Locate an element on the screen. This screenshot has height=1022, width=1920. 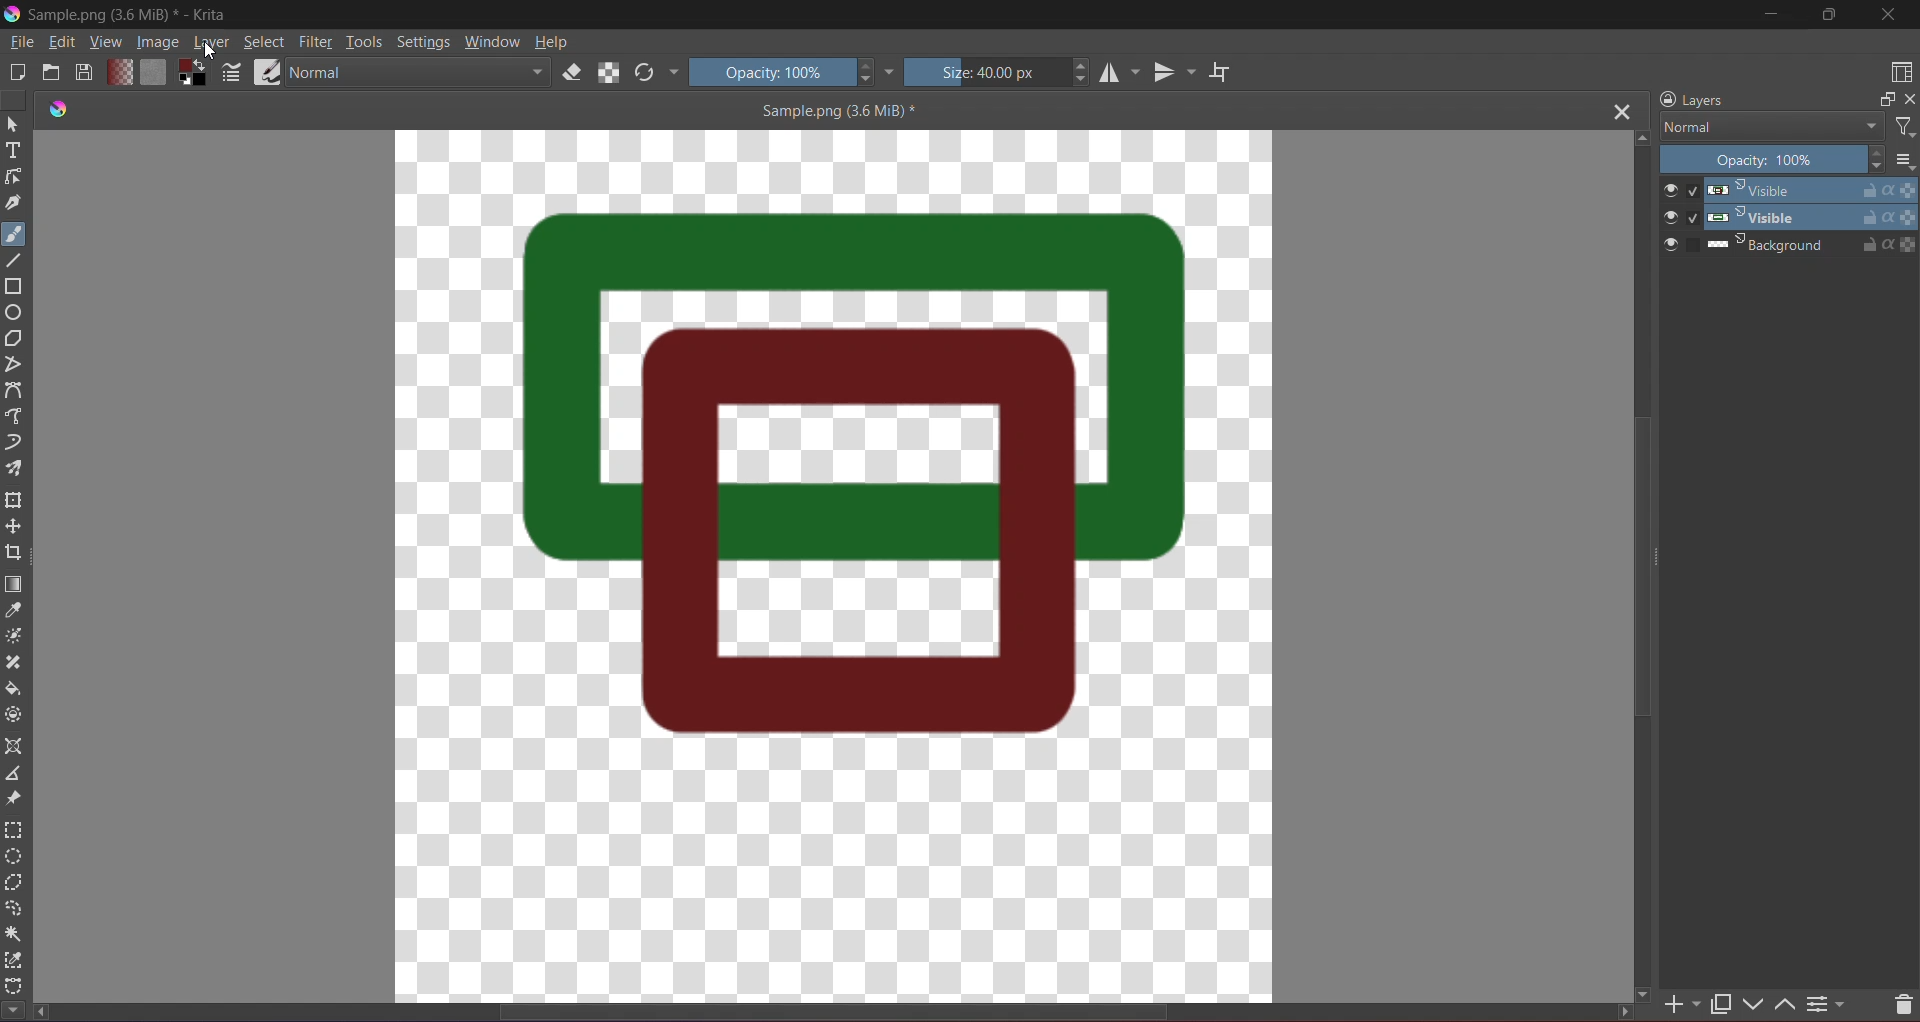
Add is located at coordinates (1684, 999).